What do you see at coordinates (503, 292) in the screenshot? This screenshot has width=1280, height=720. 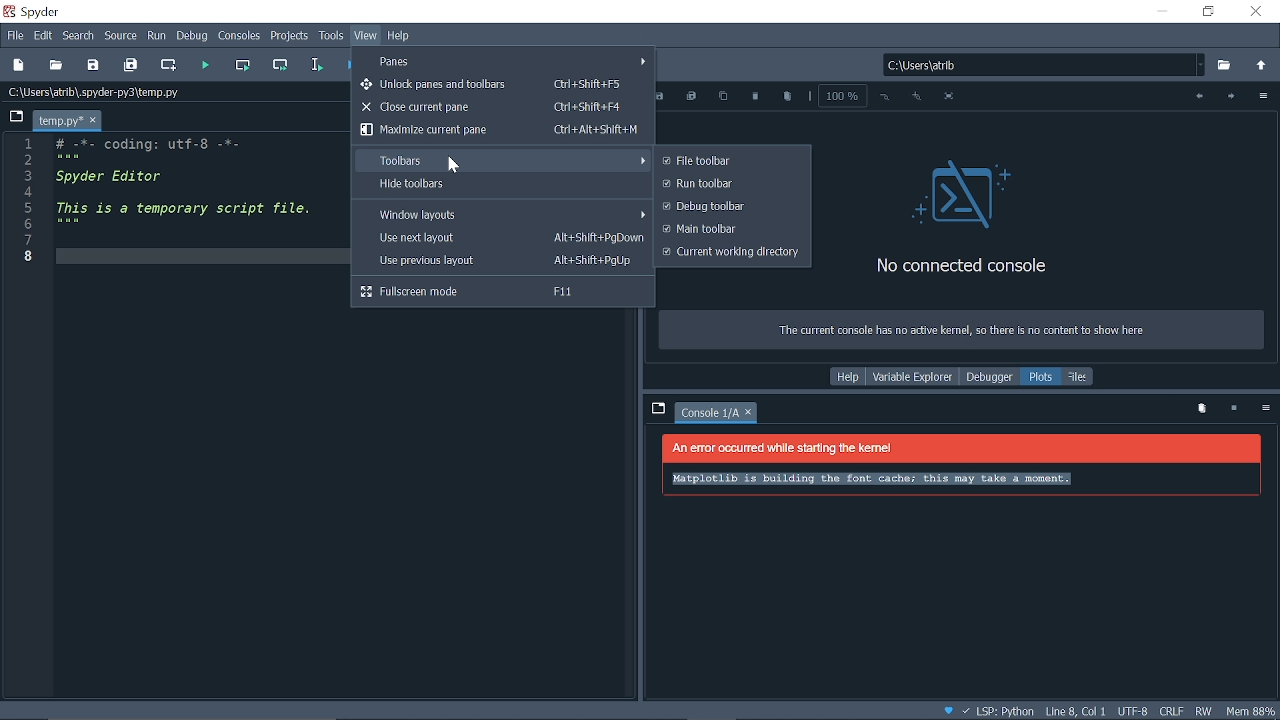 I see `Fullscreen mode` at bounding box center [503, 292].